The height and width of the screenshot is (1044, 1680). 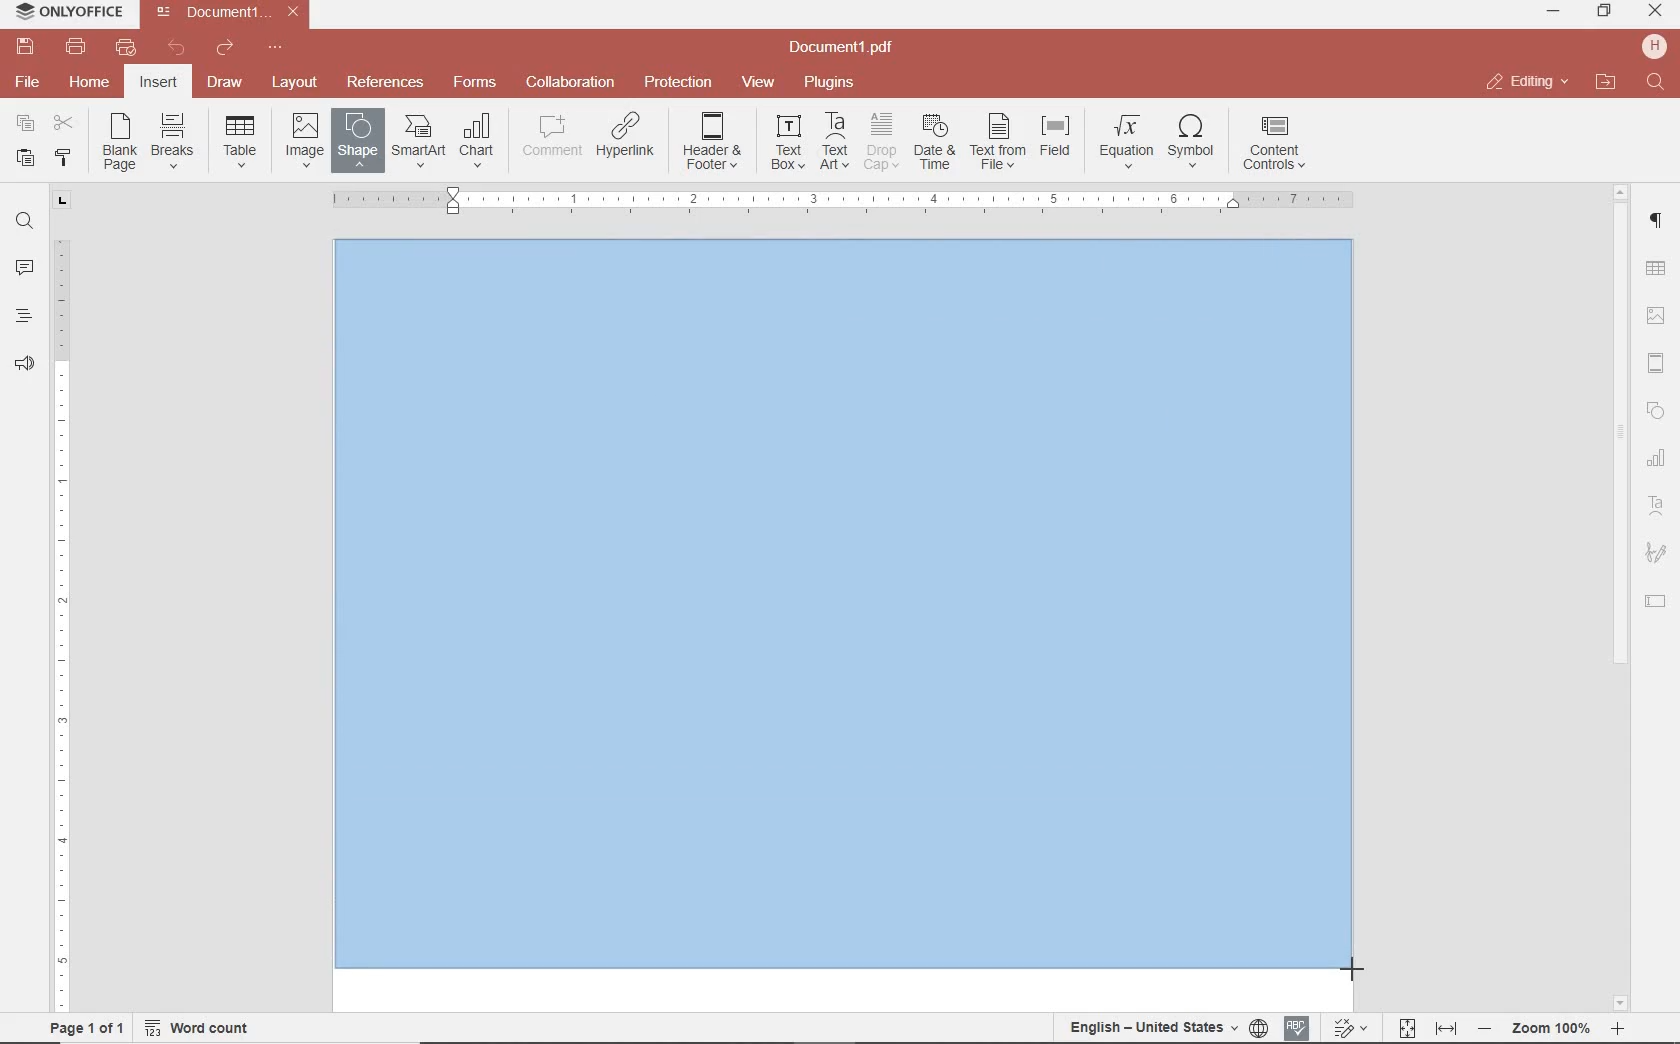 I want to click on copy style, so click(x=61, y=156).